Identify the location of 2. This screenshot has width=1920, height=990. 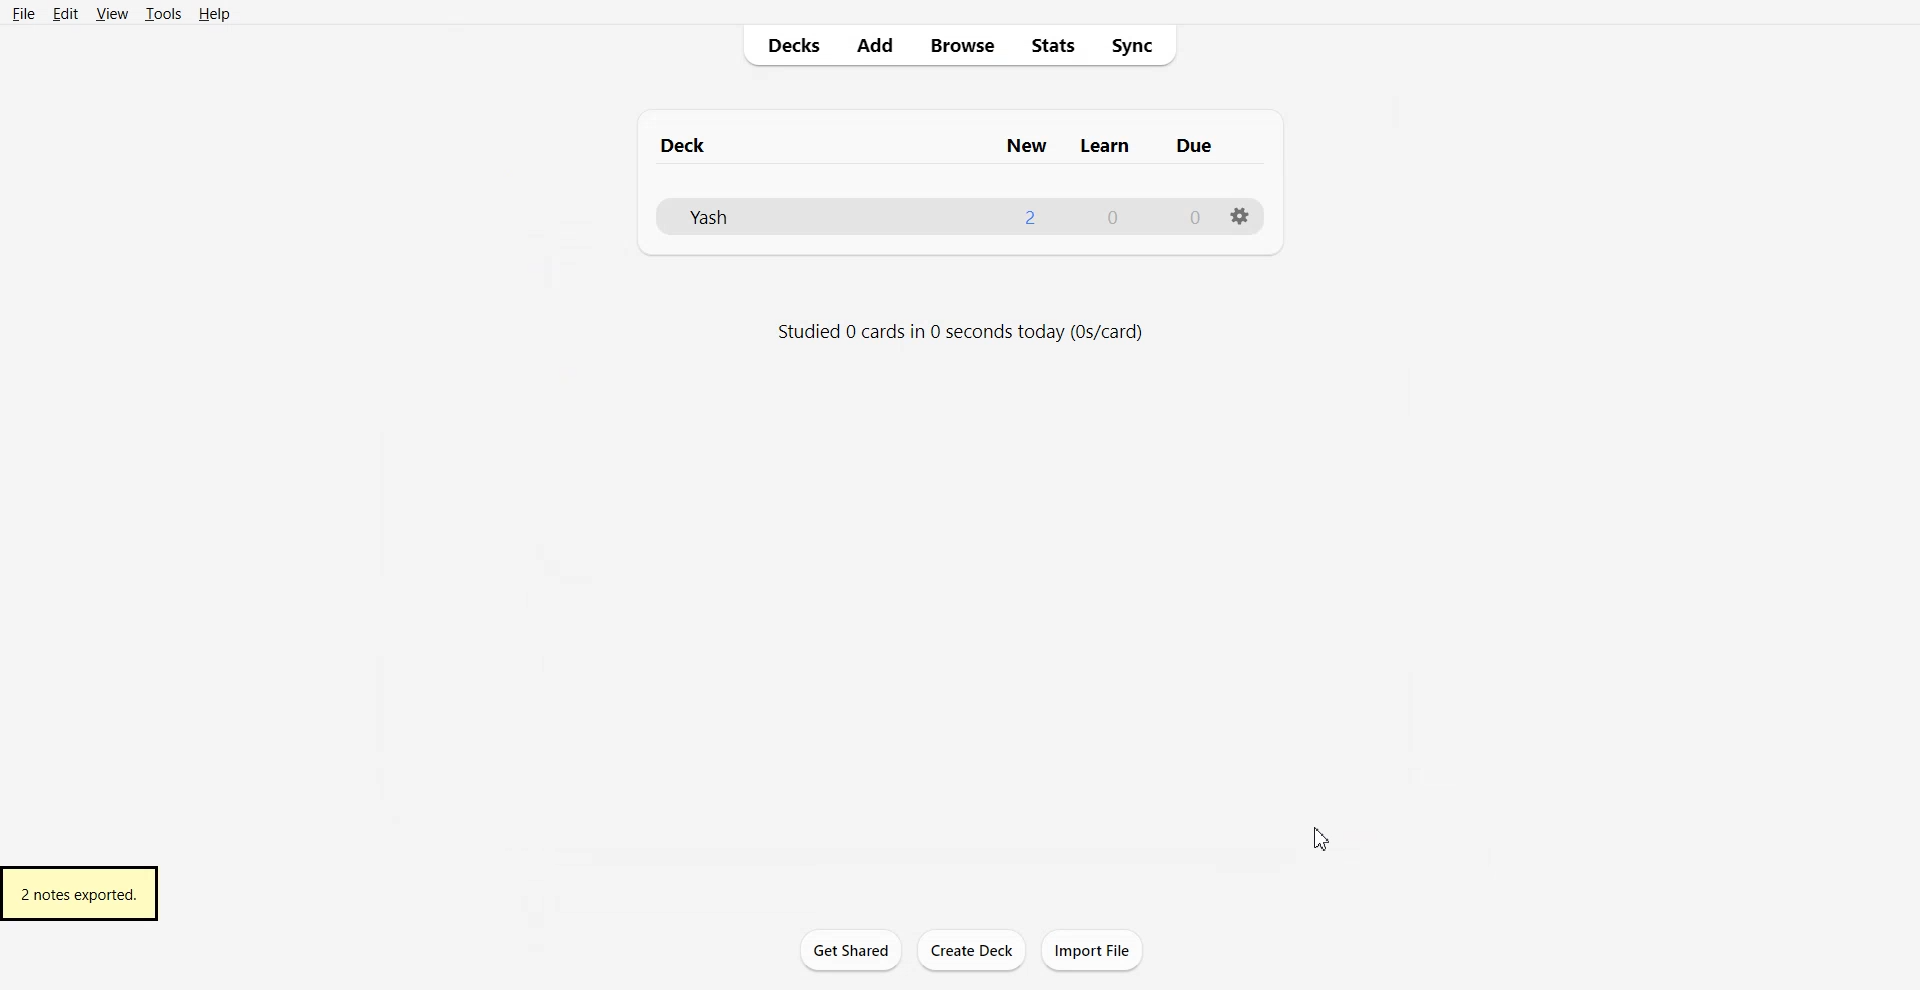
(1029, 214).